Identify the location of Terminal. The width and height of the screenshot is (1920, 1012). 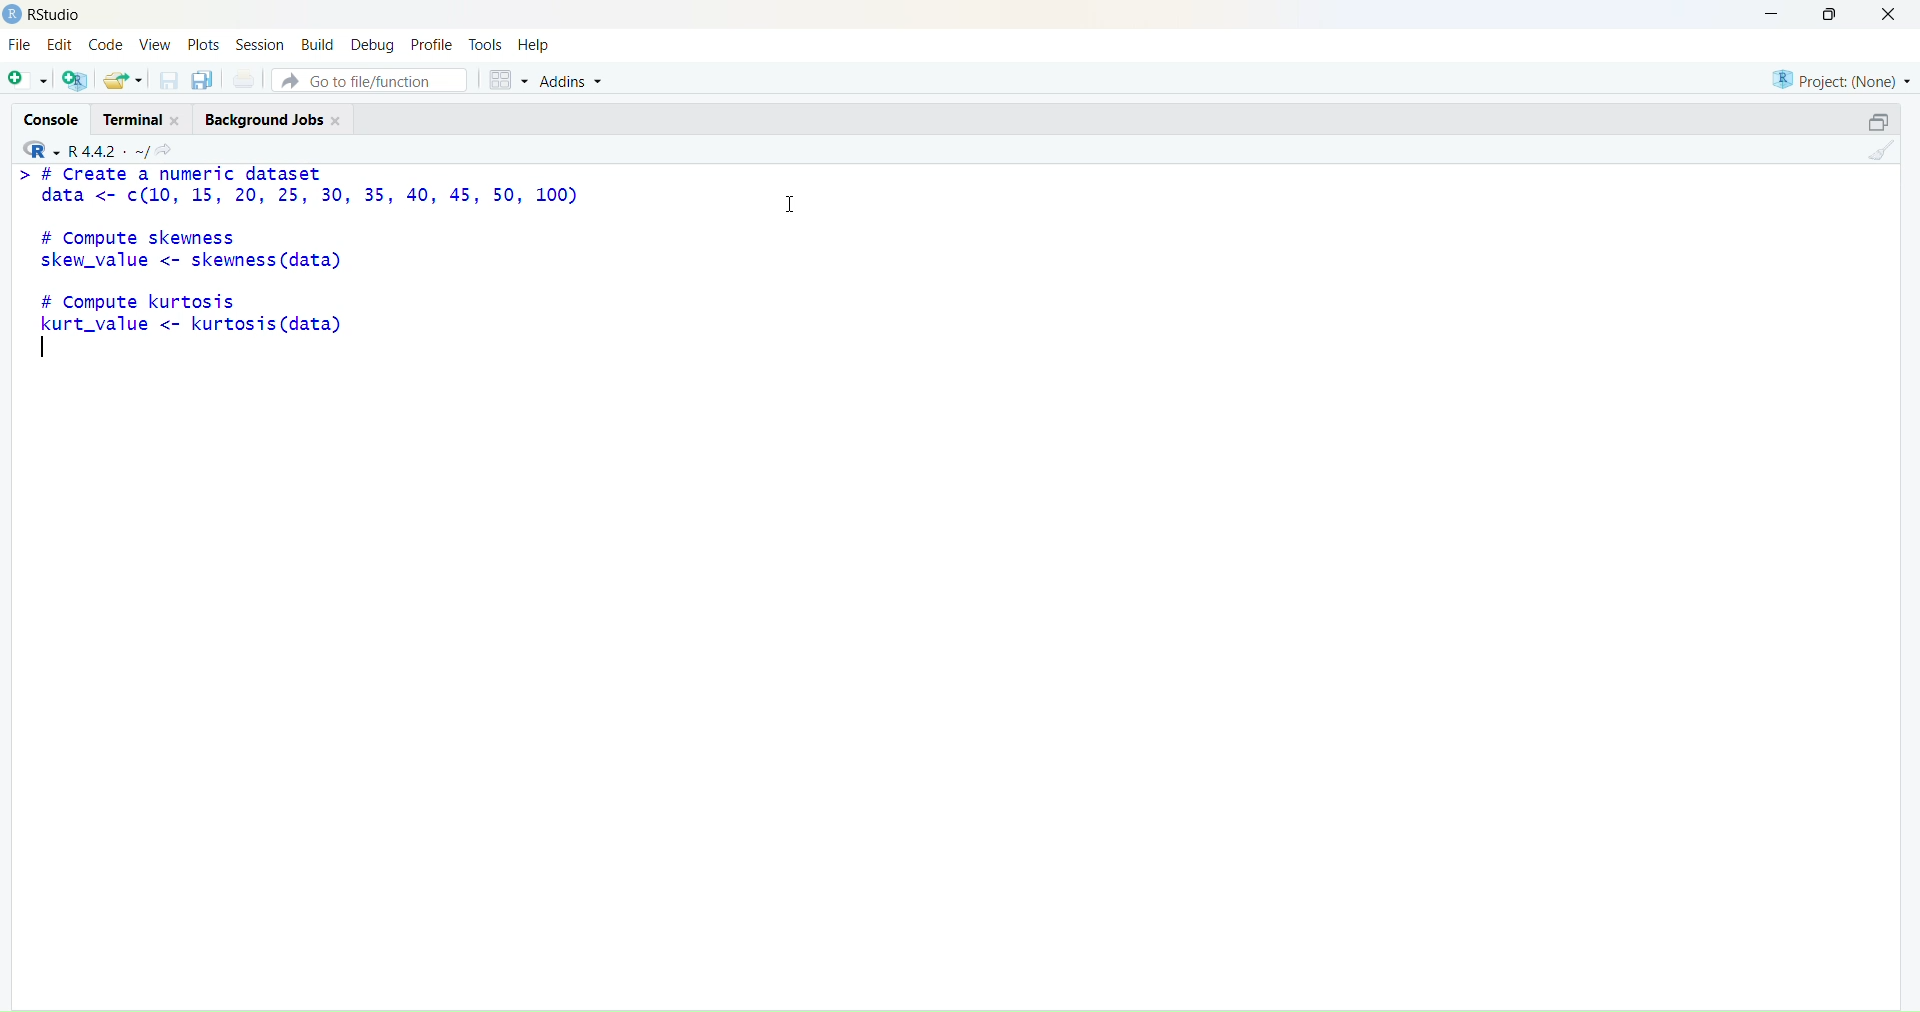
(147, 118).